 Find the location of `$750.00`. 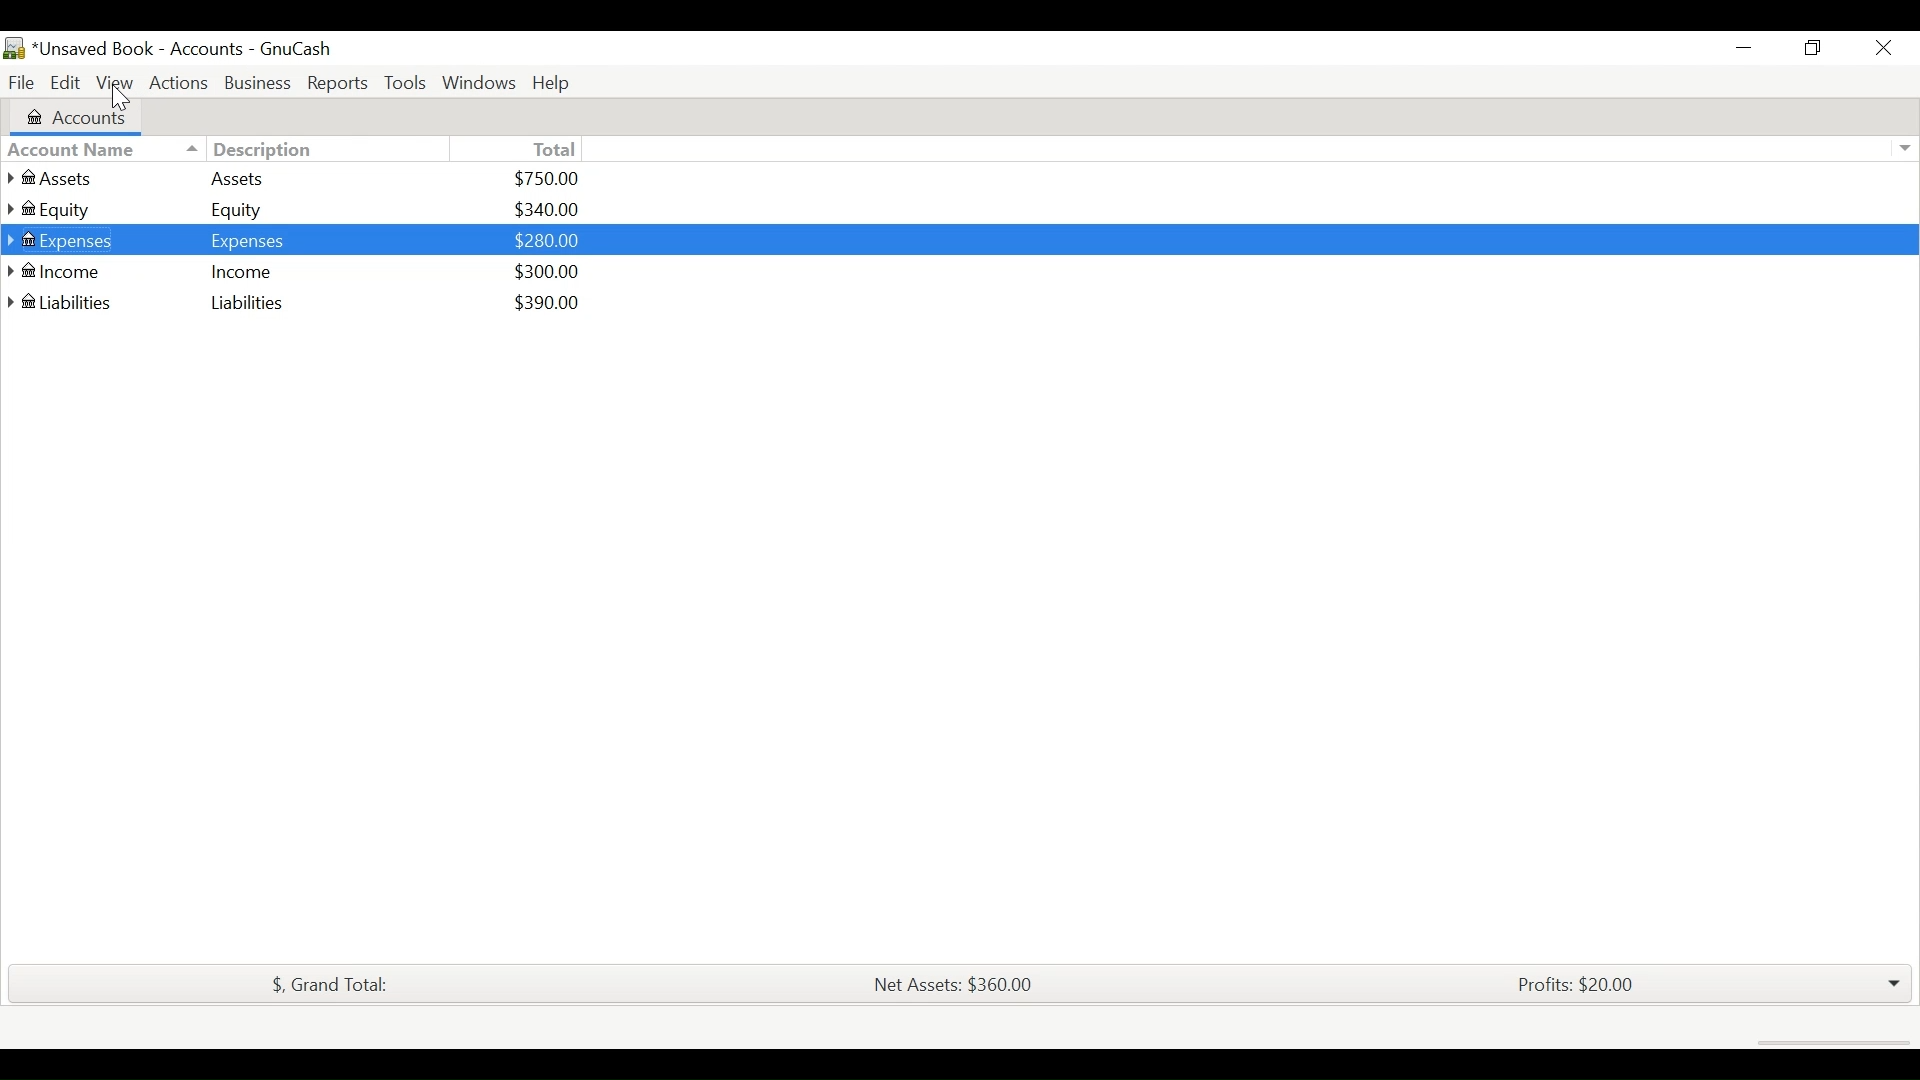

$750.00 is located at coordinates (549, 178).